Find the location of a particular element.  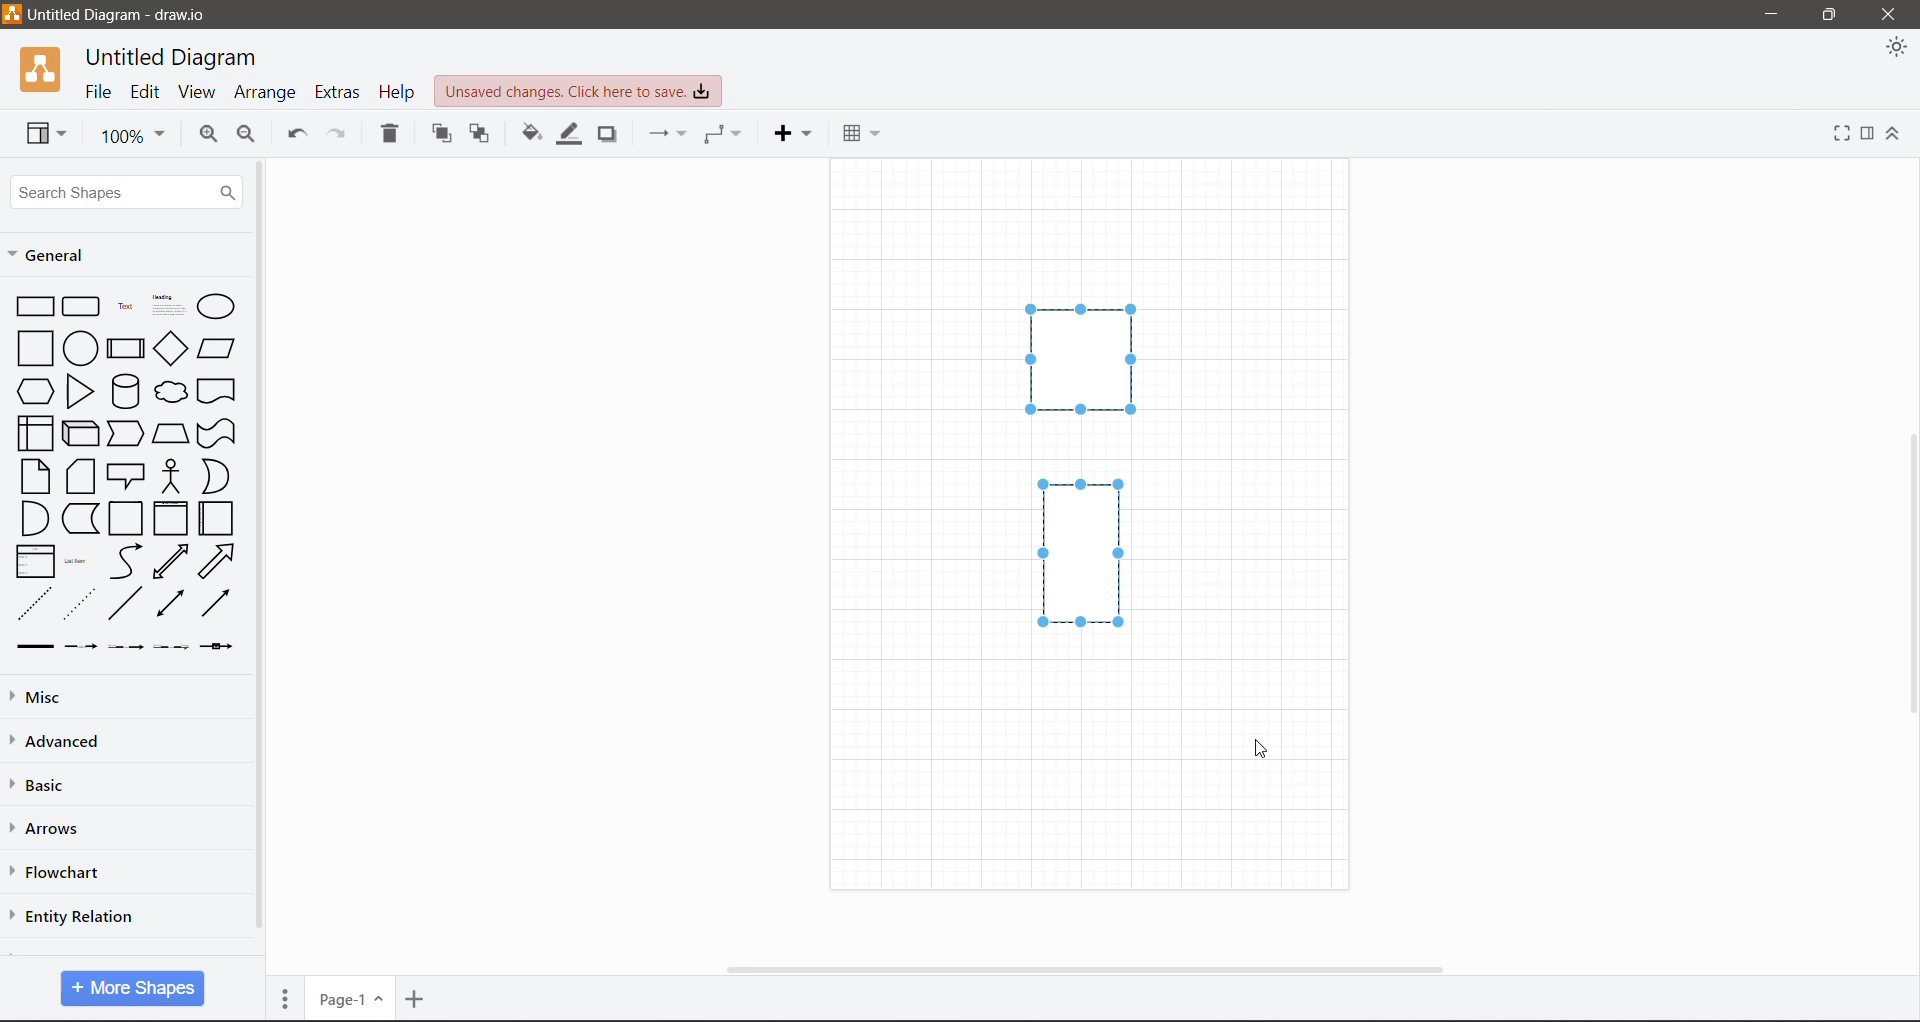

Redo is located at coordinates (342, 135).